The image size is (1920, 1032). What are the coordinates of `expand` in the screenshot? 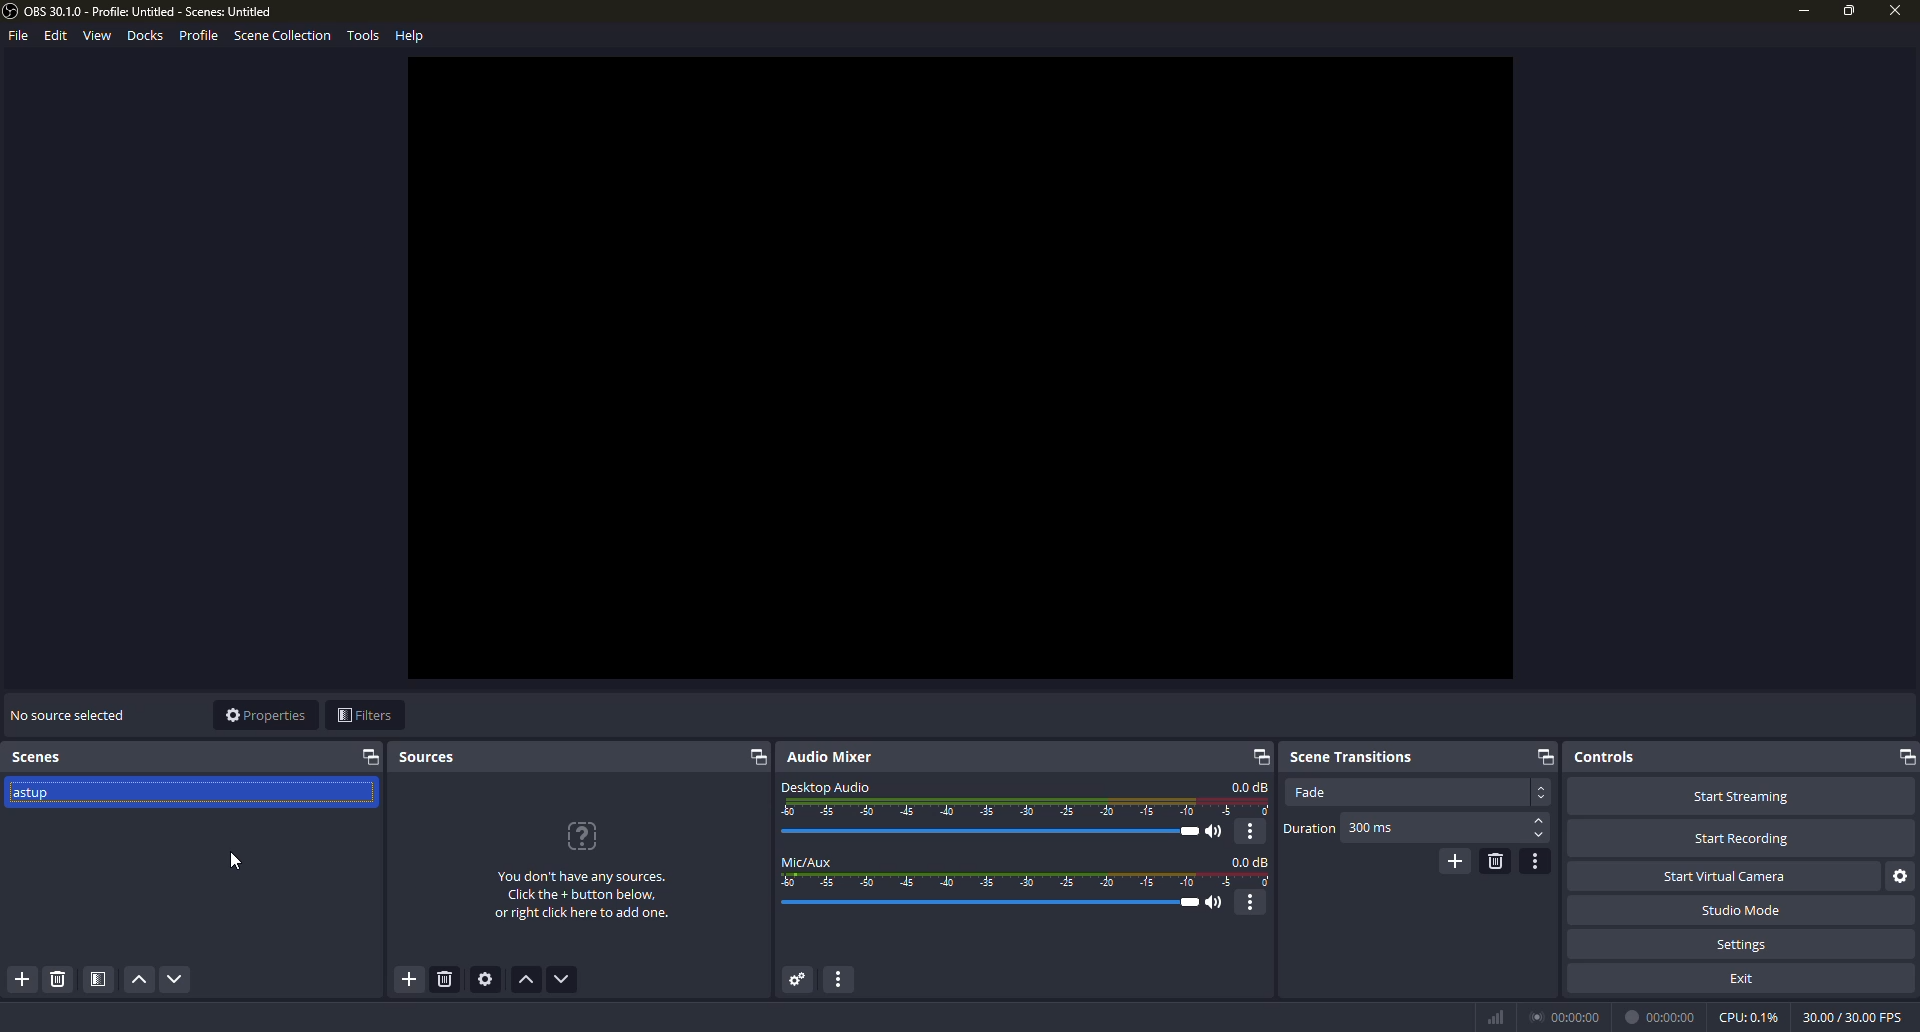 It's located at (1543, 756).